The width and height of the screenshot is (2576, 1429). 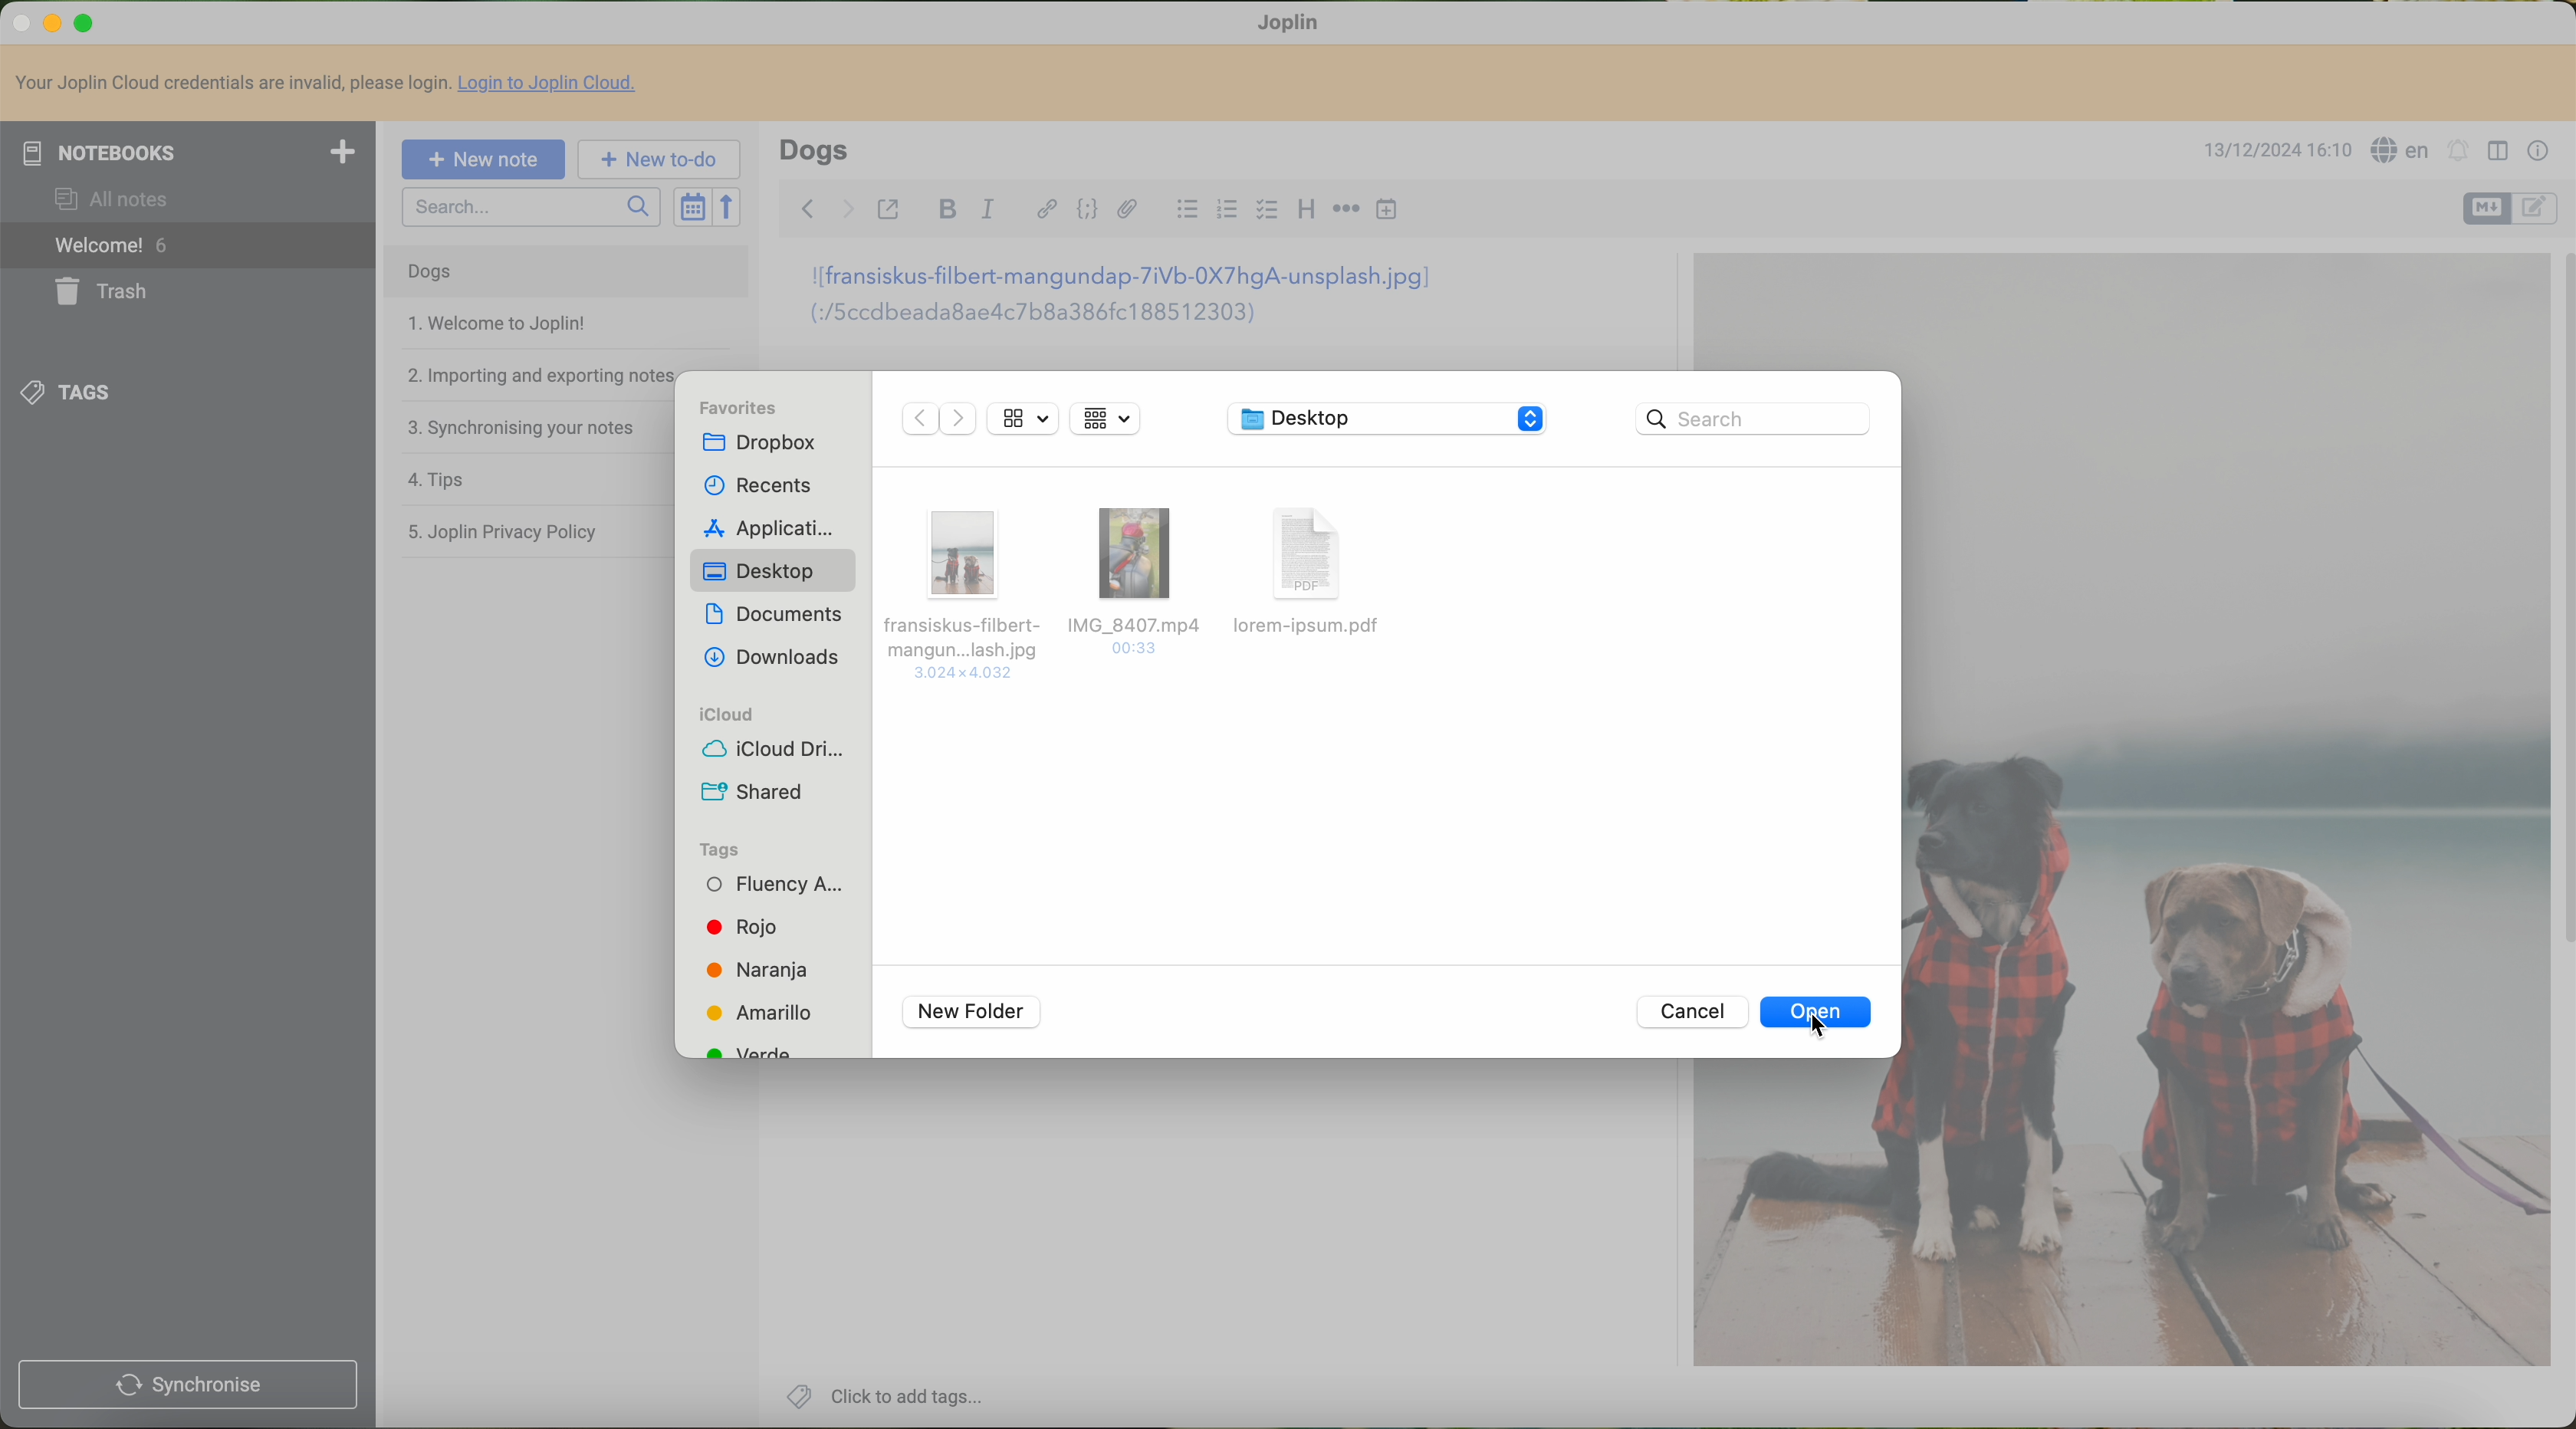 What do you see at coordinates (1690, 1013) in the screenshot?
I see `cancel button` at bounding box center [1690, 1013].